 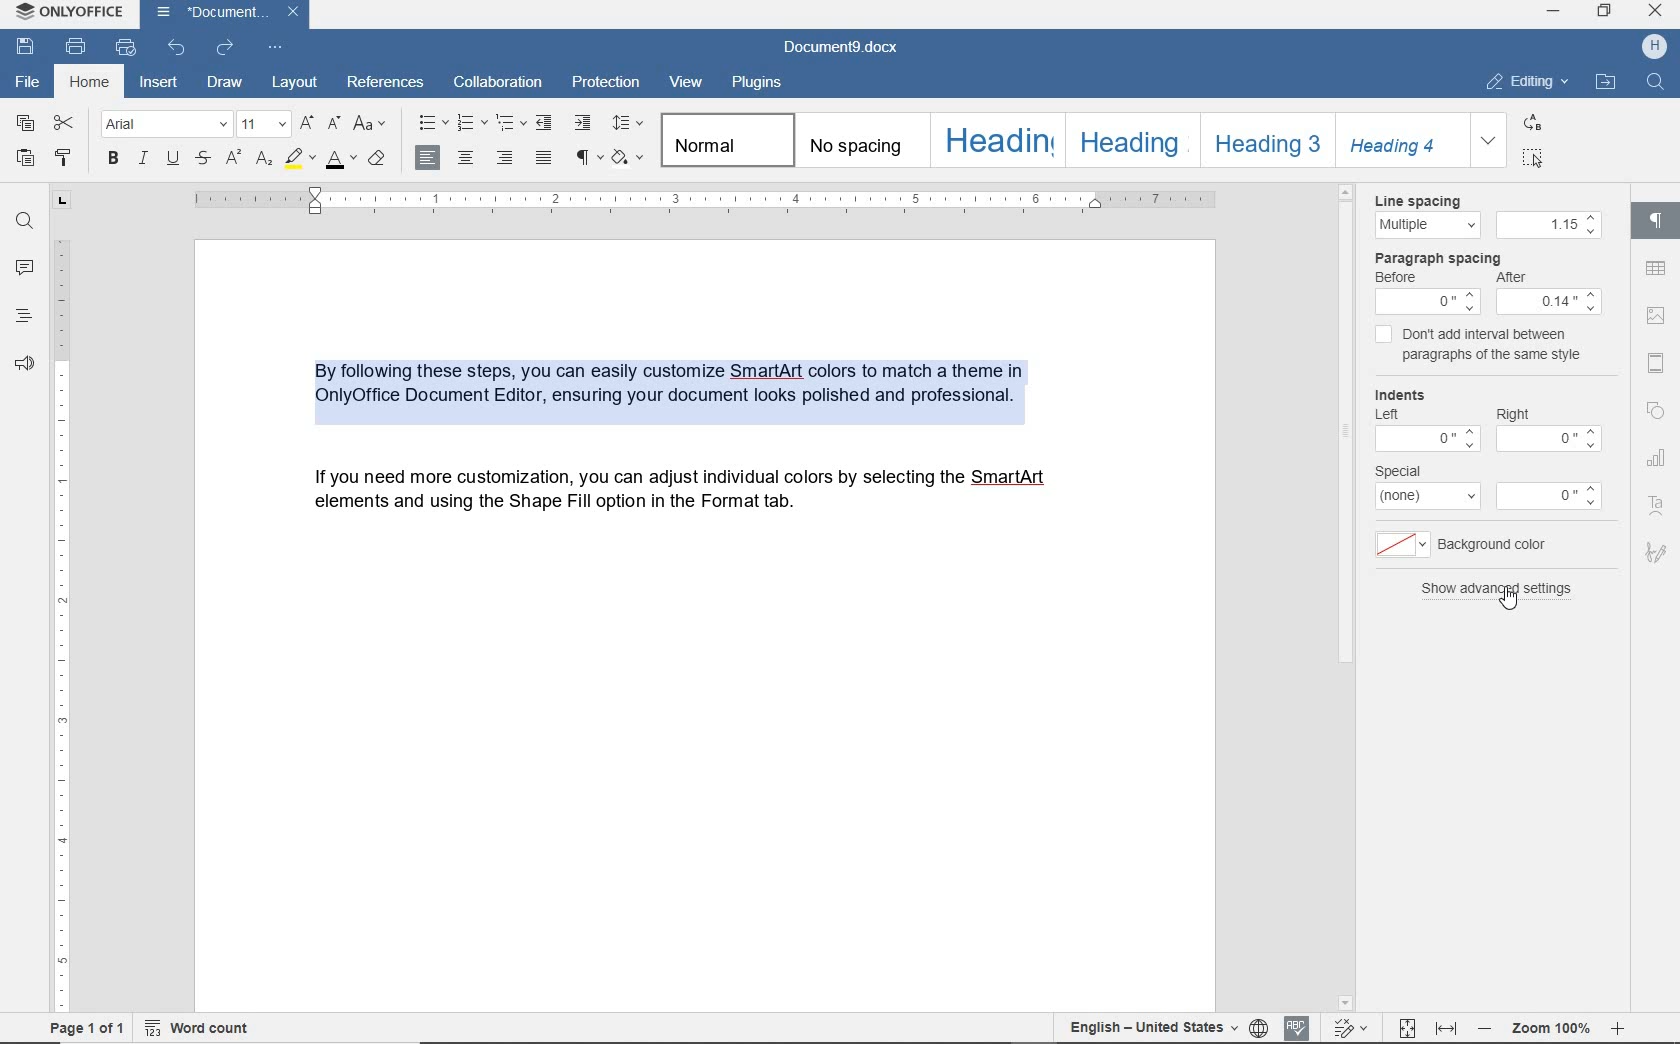 What do you see at coordinates (201, 1030) in the screenshot?
I see `word count` at bounding box center [201, 1030].